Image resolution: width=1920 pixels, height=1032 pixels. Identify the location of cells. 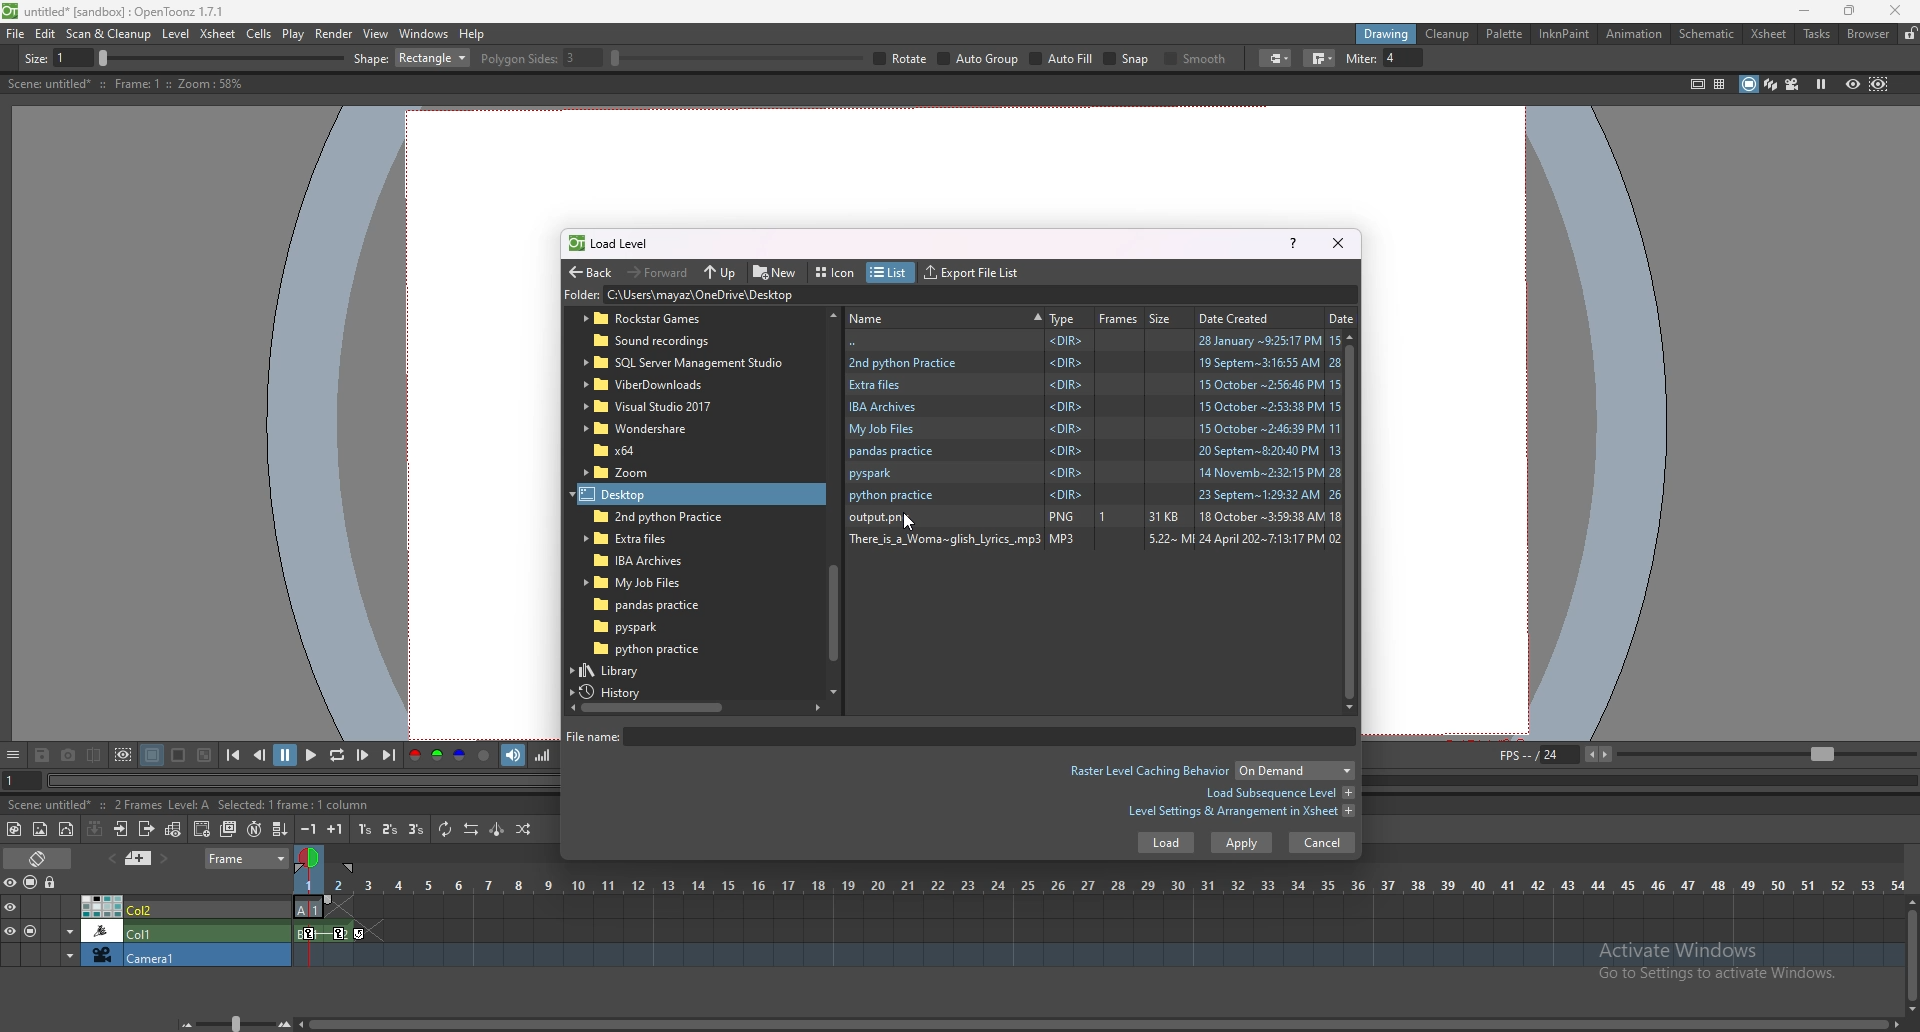
(258, 33).